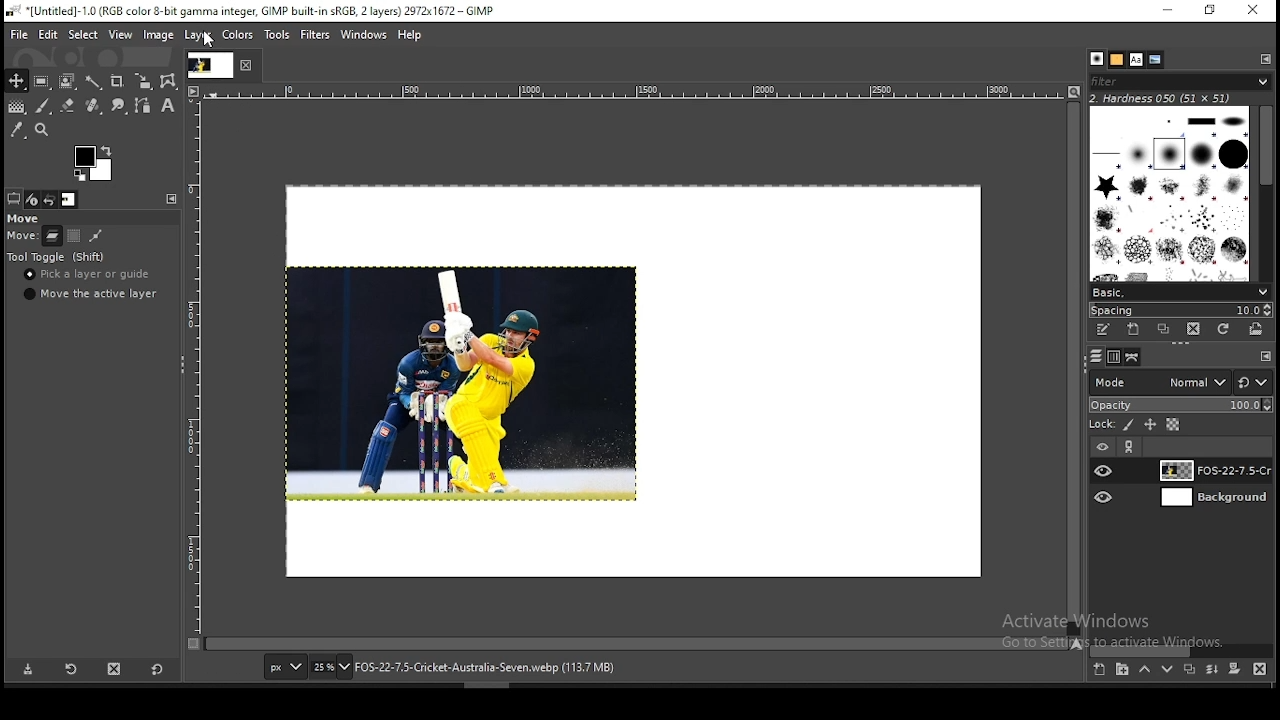 This screenshot has height=720, width=1280. Describe the element at coordinates (40, 81) in the screenshot. I see `rectangular selection tool` at that location.